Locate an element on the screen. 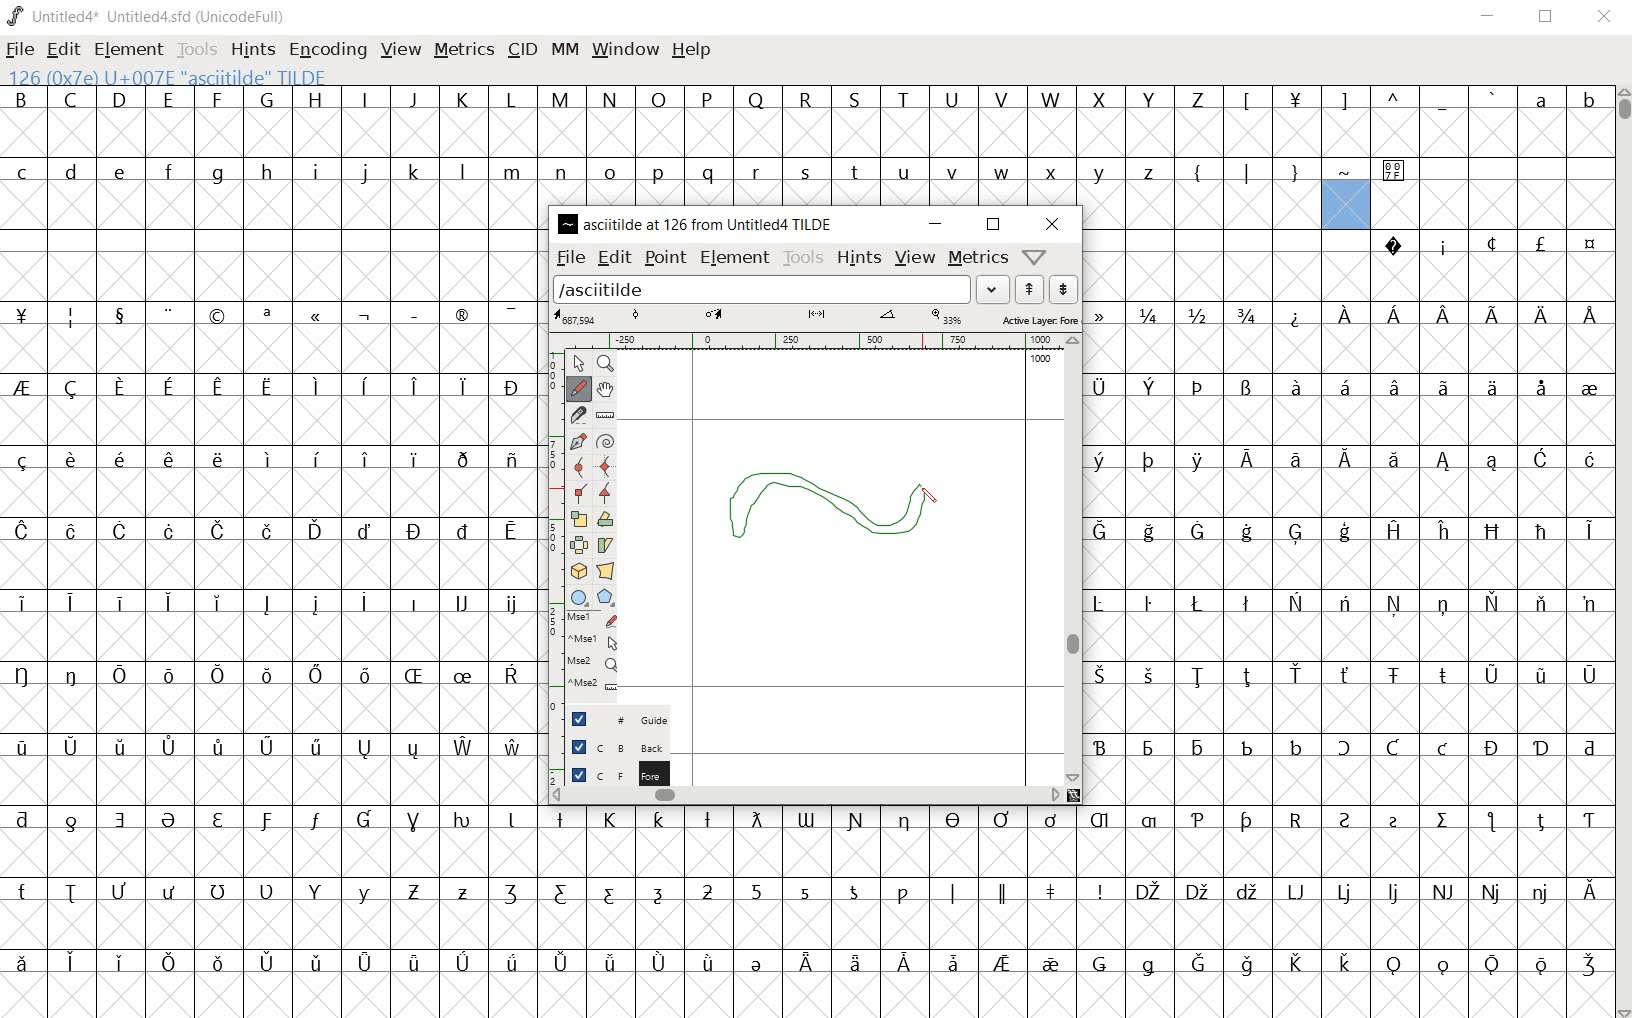 Image resolution: width=1632 pixels, height=1018 pixels. RESTORE is located at coordinates (1550, 18).